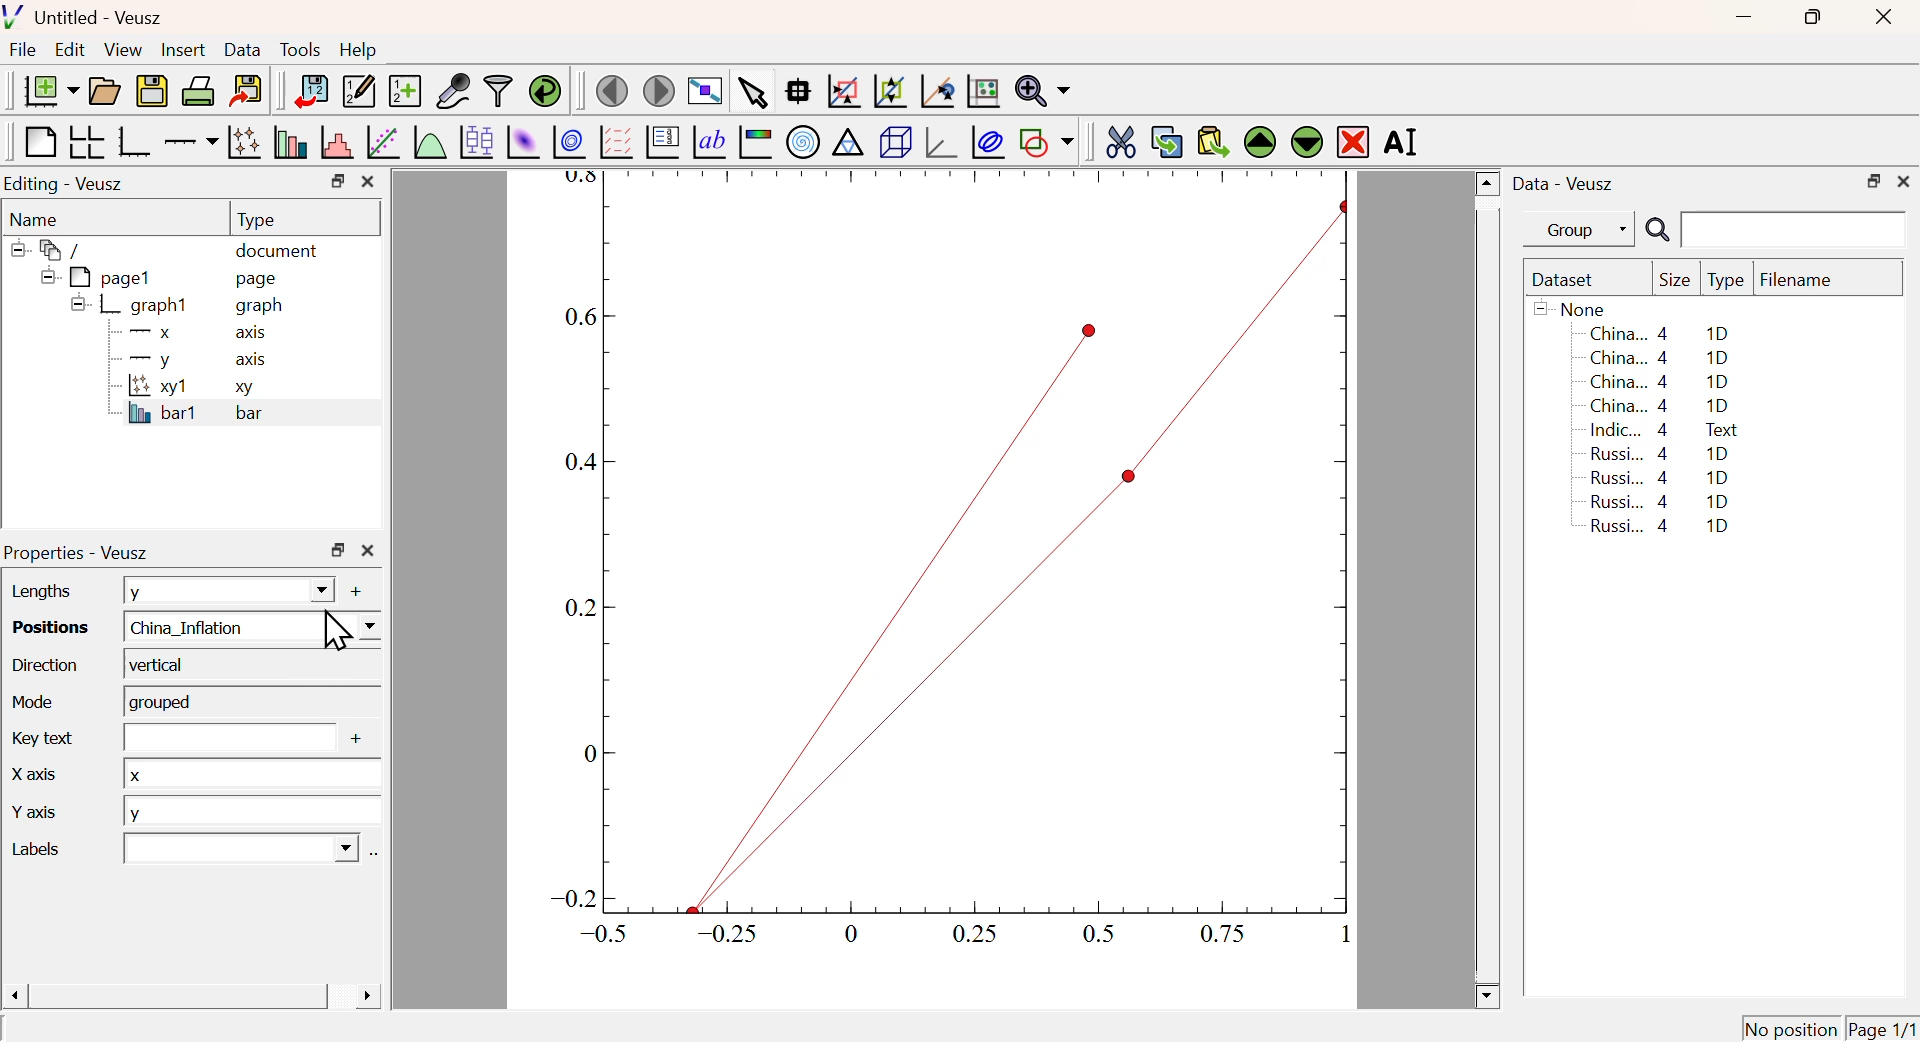  What do you see at coordinates (1567, 185) in the screenshot?
I see `Data - Veusz` at bounding box center [1567, 185].